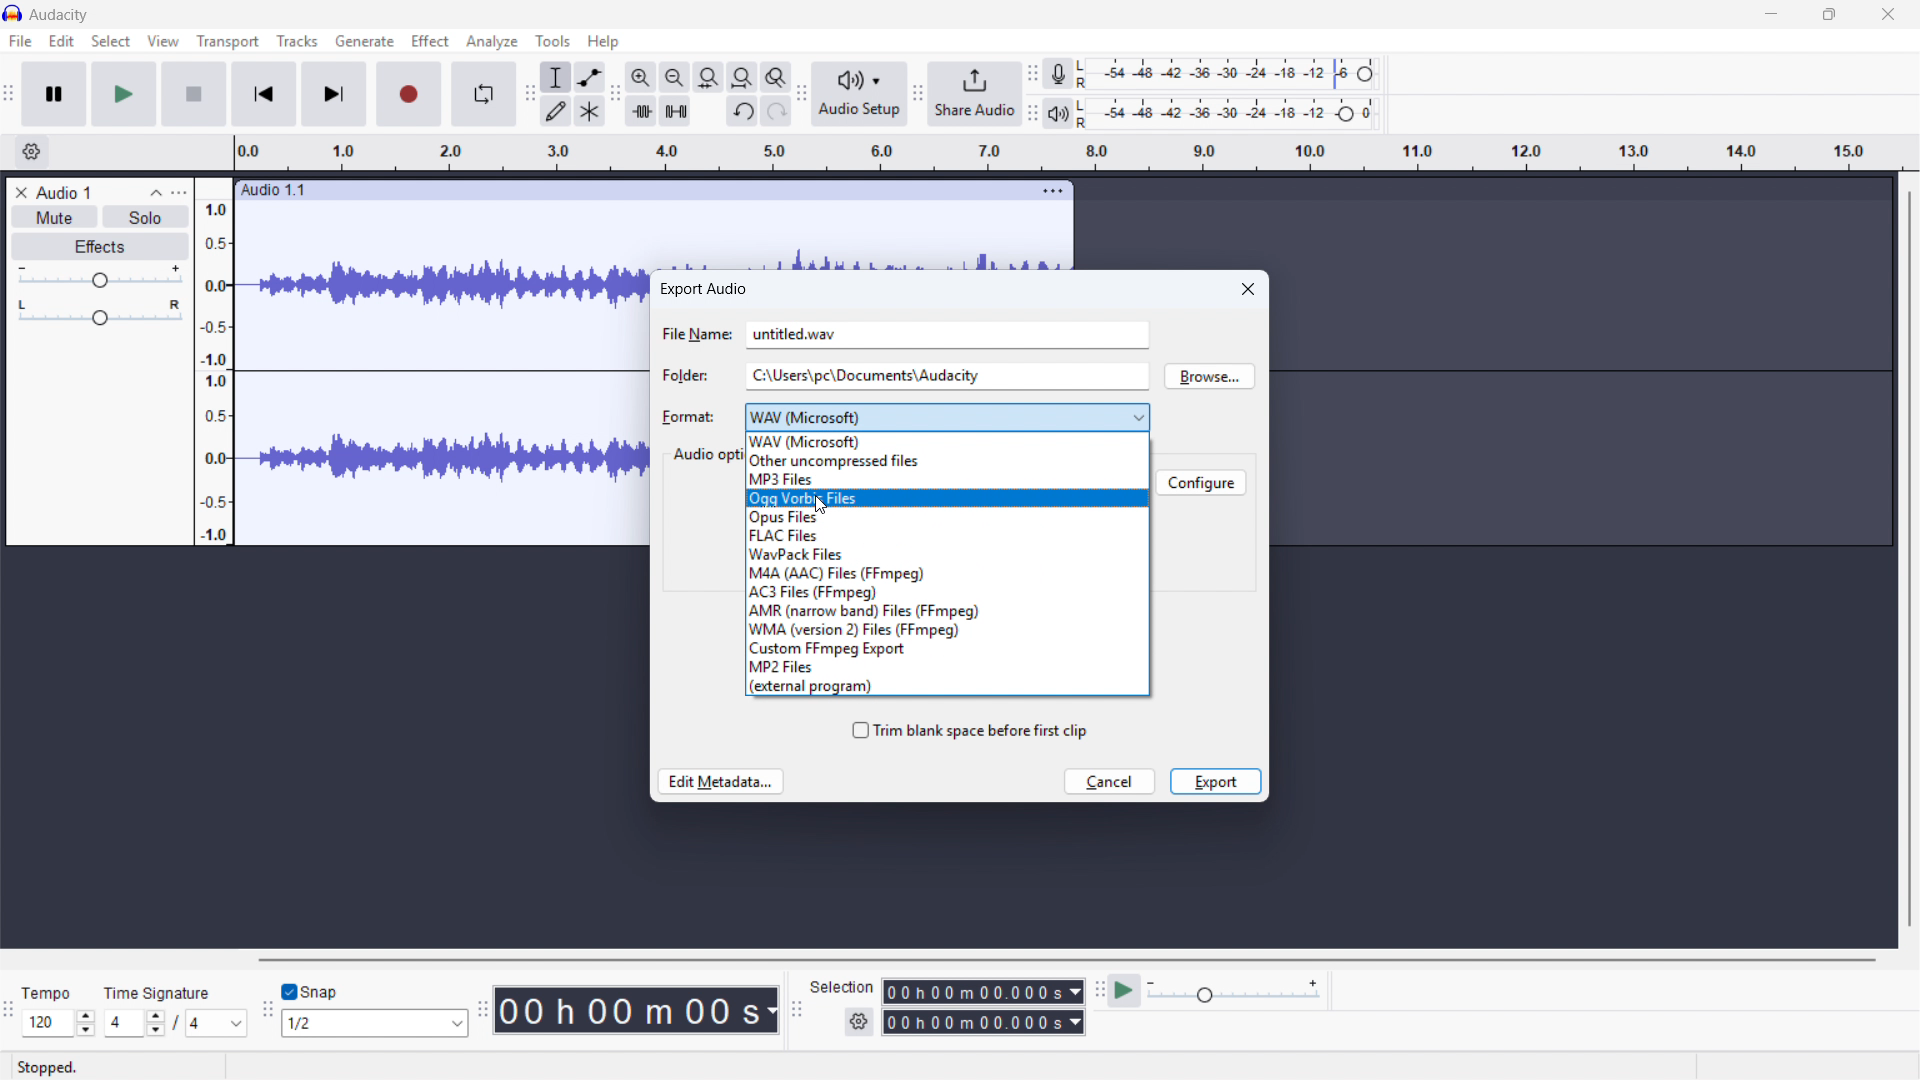  I want to click on Multi - tool , so click(590, 111).